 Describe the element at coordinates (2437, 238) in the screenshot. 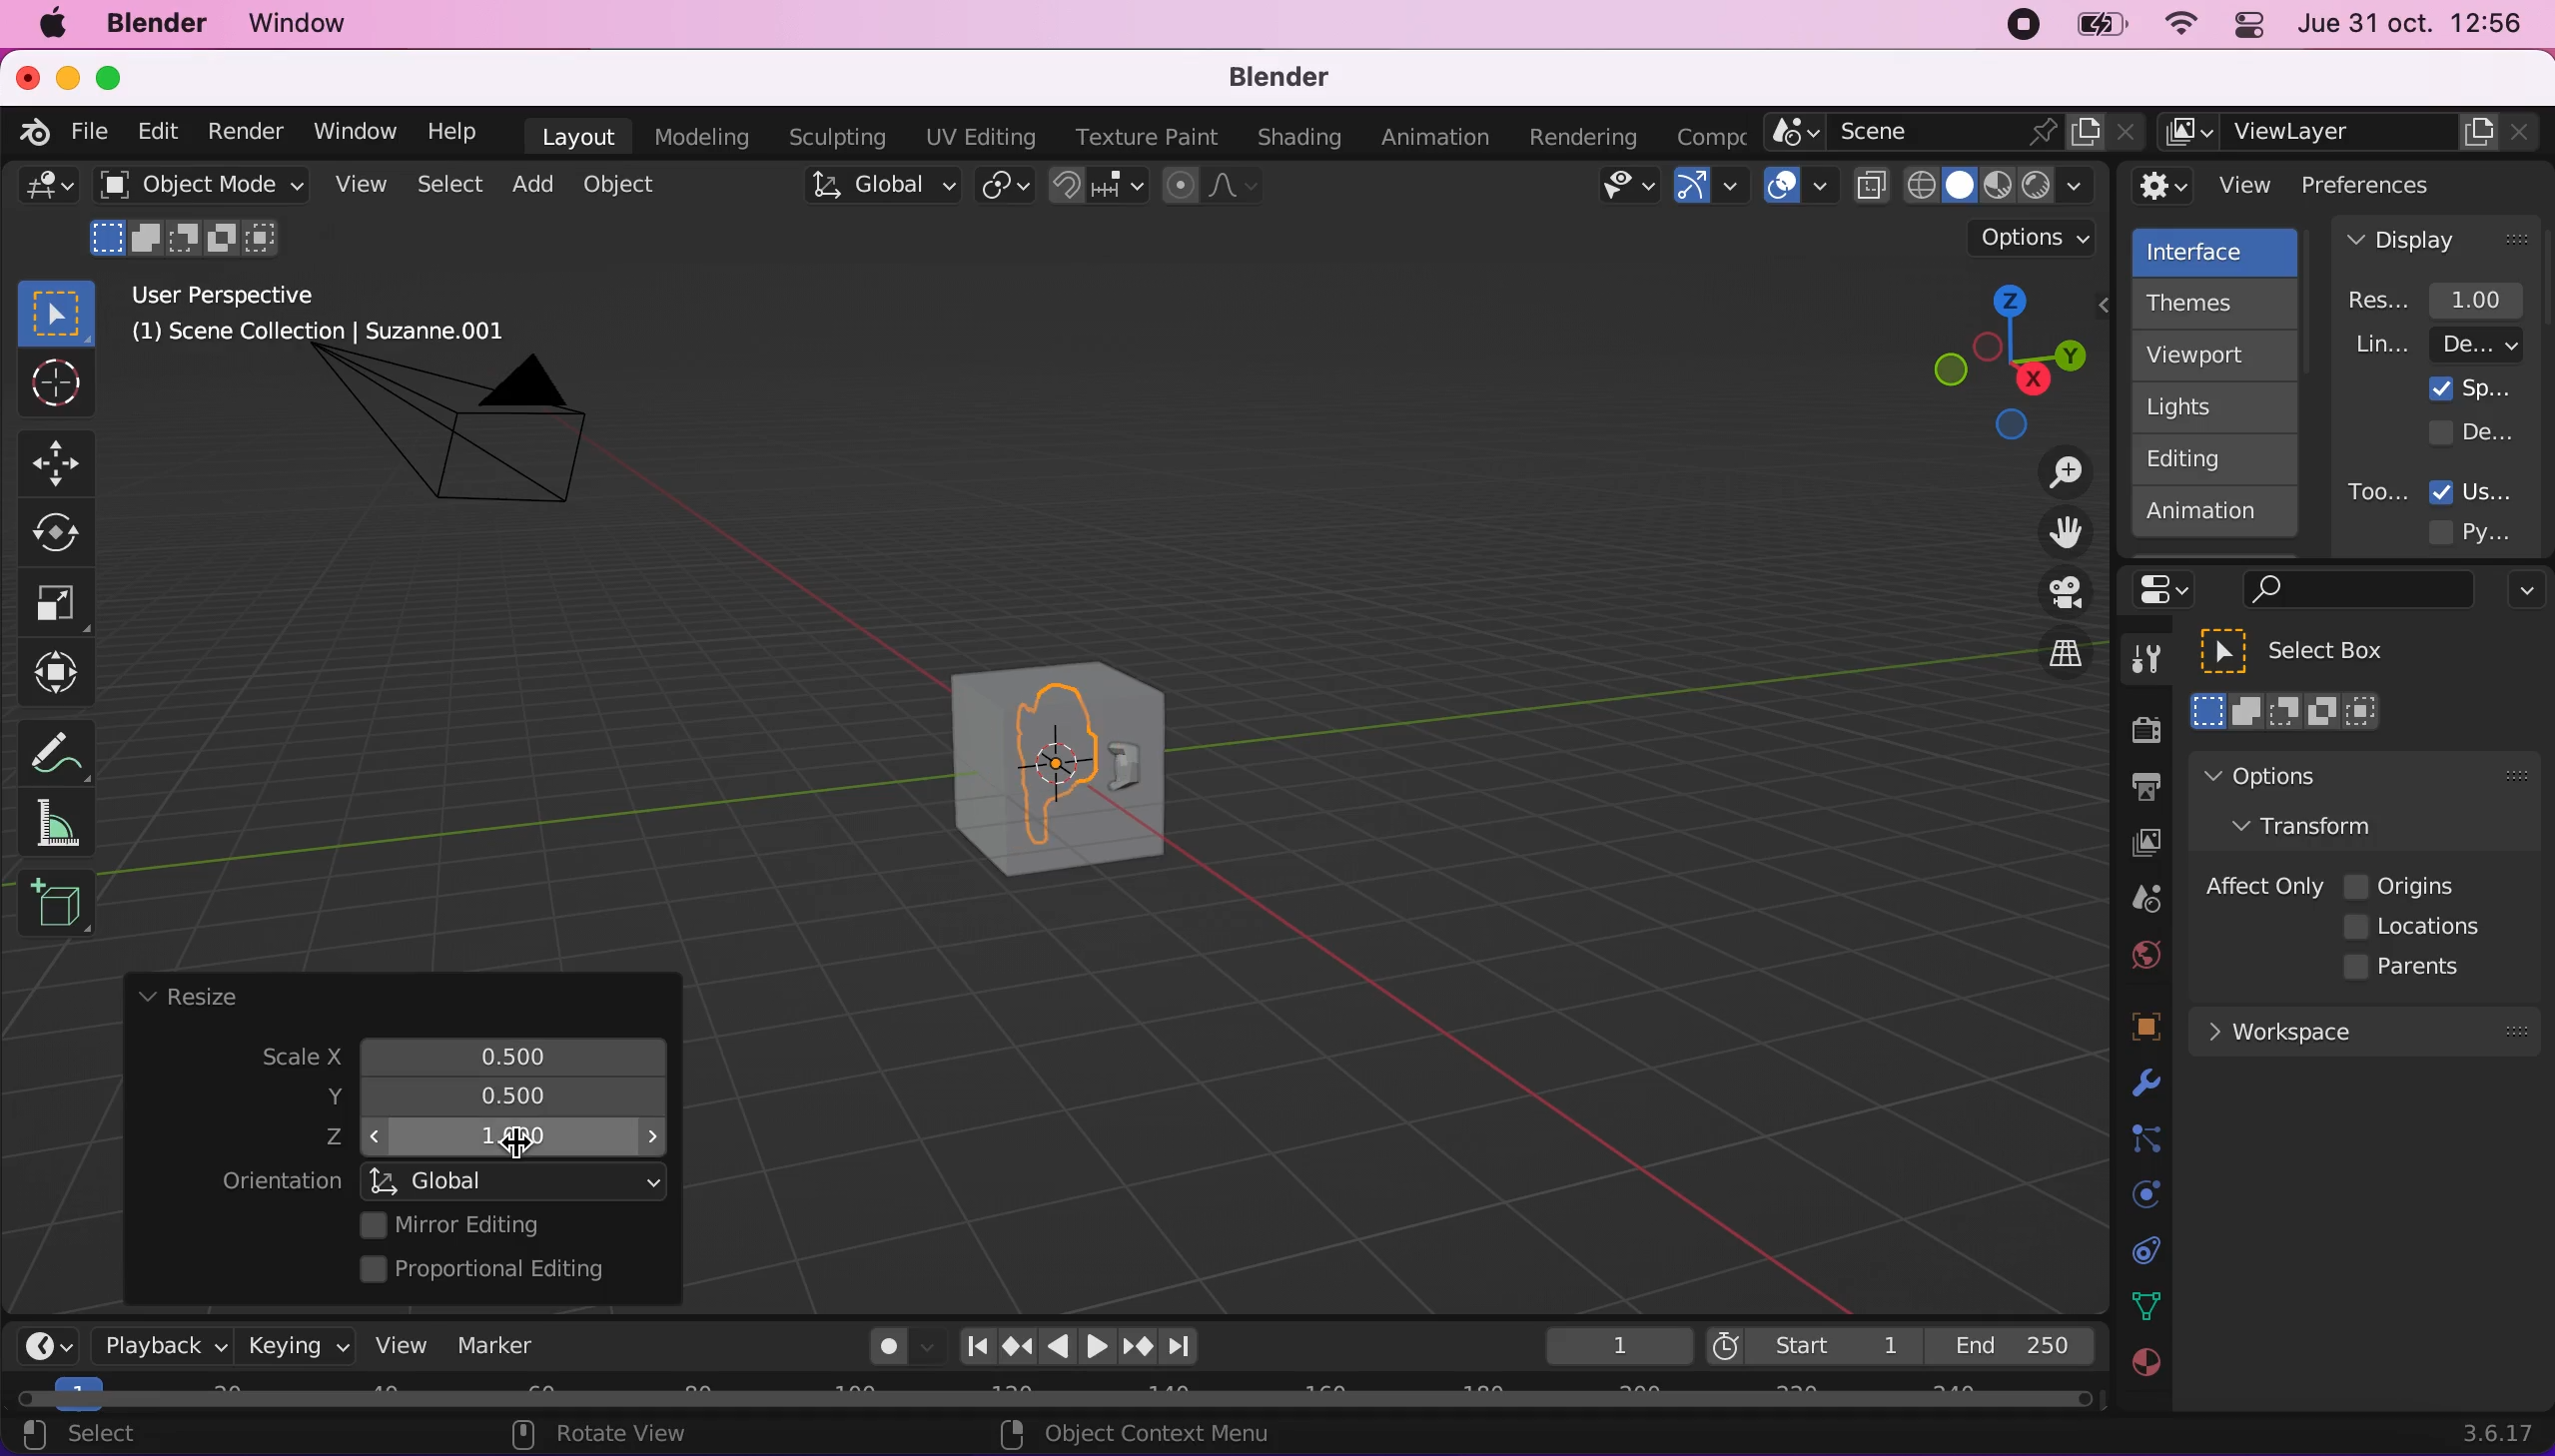

I see `display panel` at that location.